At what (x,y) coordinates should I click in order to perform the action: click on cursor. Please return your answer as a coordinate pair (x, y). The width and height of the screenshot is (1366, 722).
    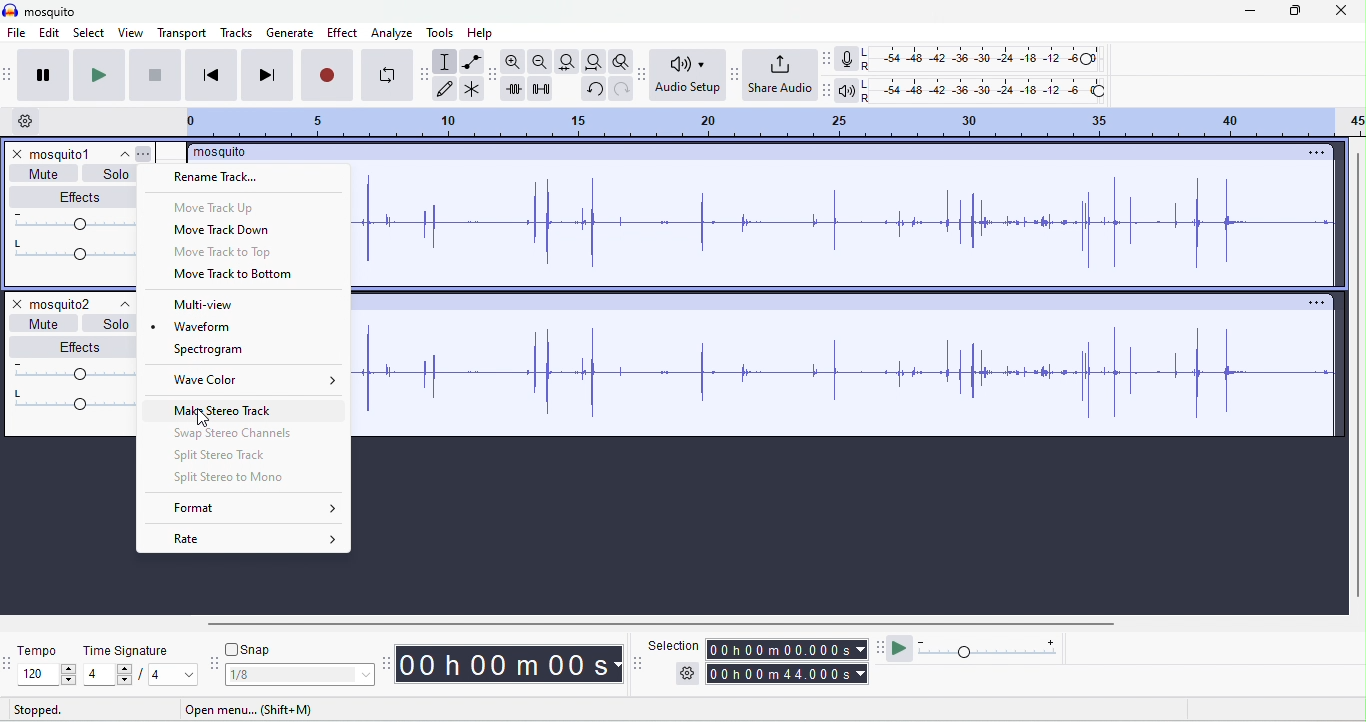
    Looking at the image, I should click on (205, 419).